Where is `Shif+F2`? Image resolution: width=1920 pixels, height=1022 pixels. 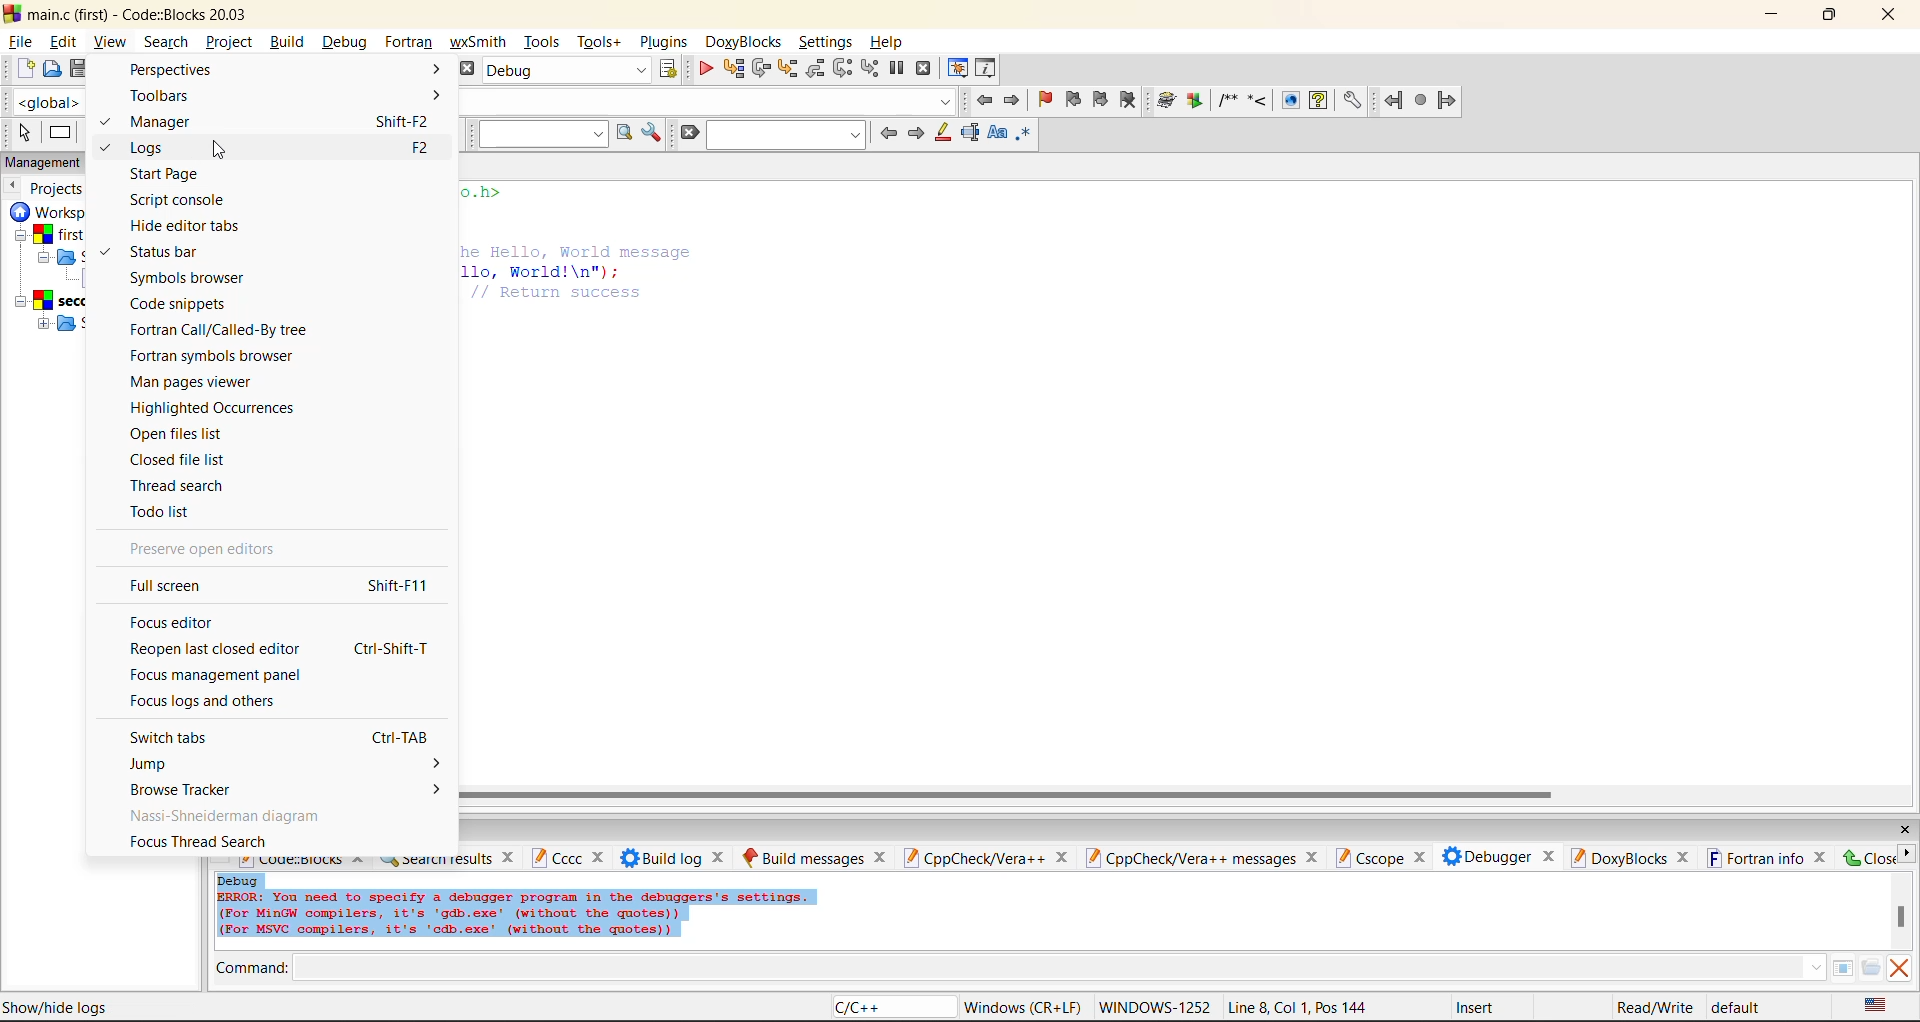 Shif+F2 is located at coordinates (402, 123).